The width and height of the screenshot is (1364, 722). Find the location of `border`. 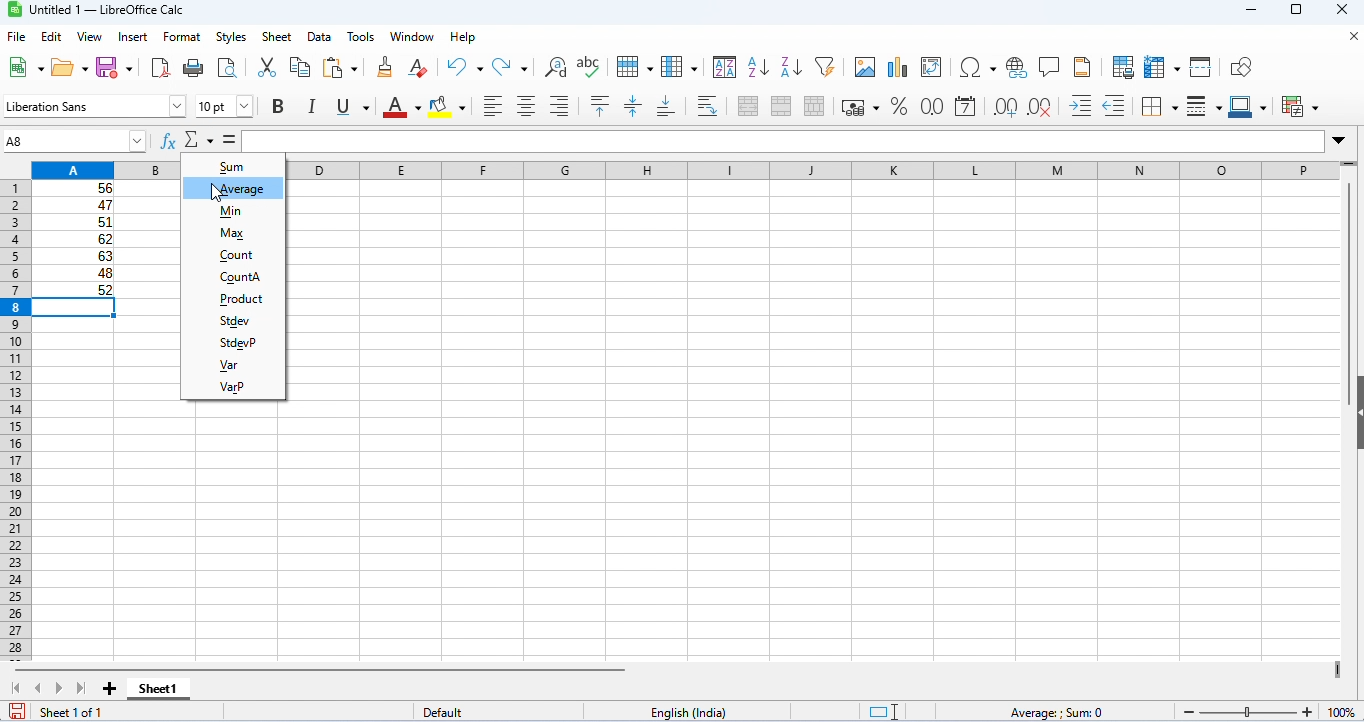

border is located at coordinates (1159, 106).